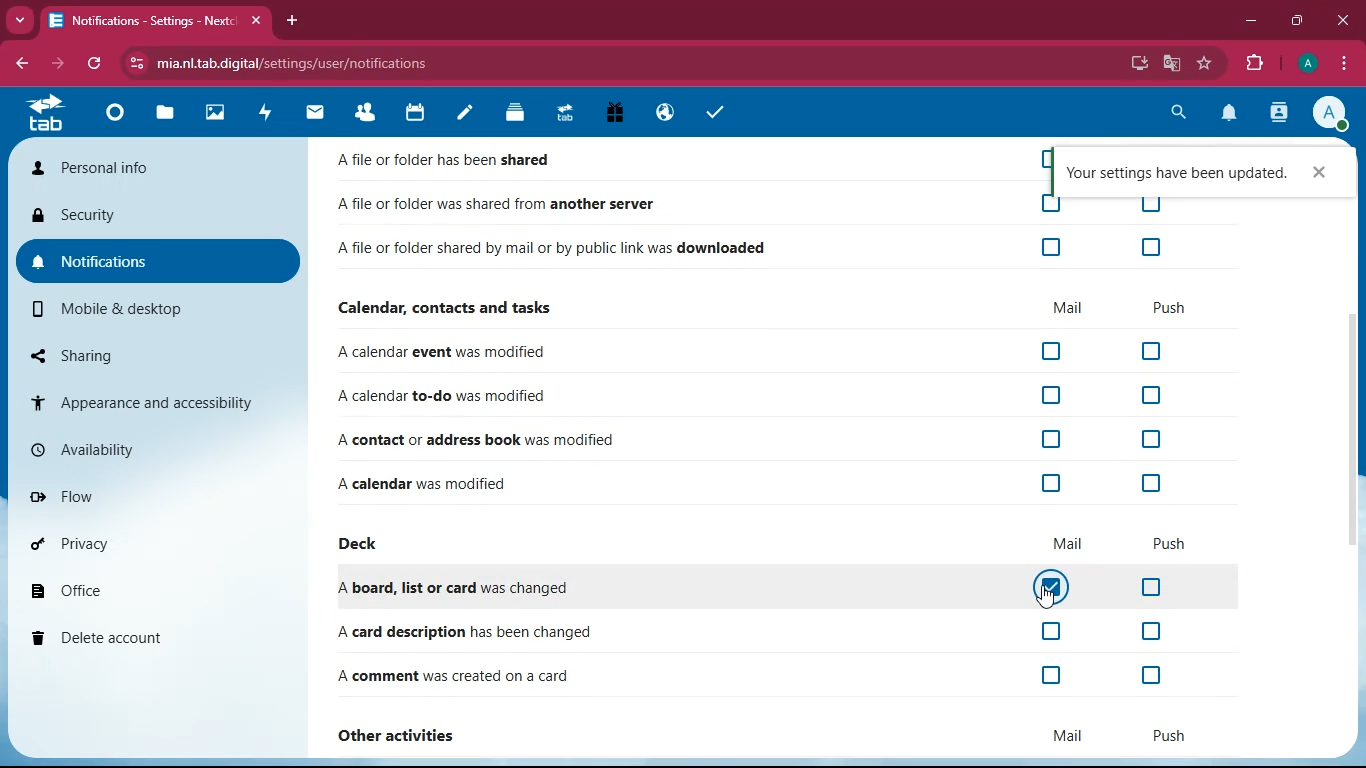 The width and height of the screenshot is (1366, 768). Describe the element at coordinates (1226, 114) in the screenshot. I see `notifications` at that location.